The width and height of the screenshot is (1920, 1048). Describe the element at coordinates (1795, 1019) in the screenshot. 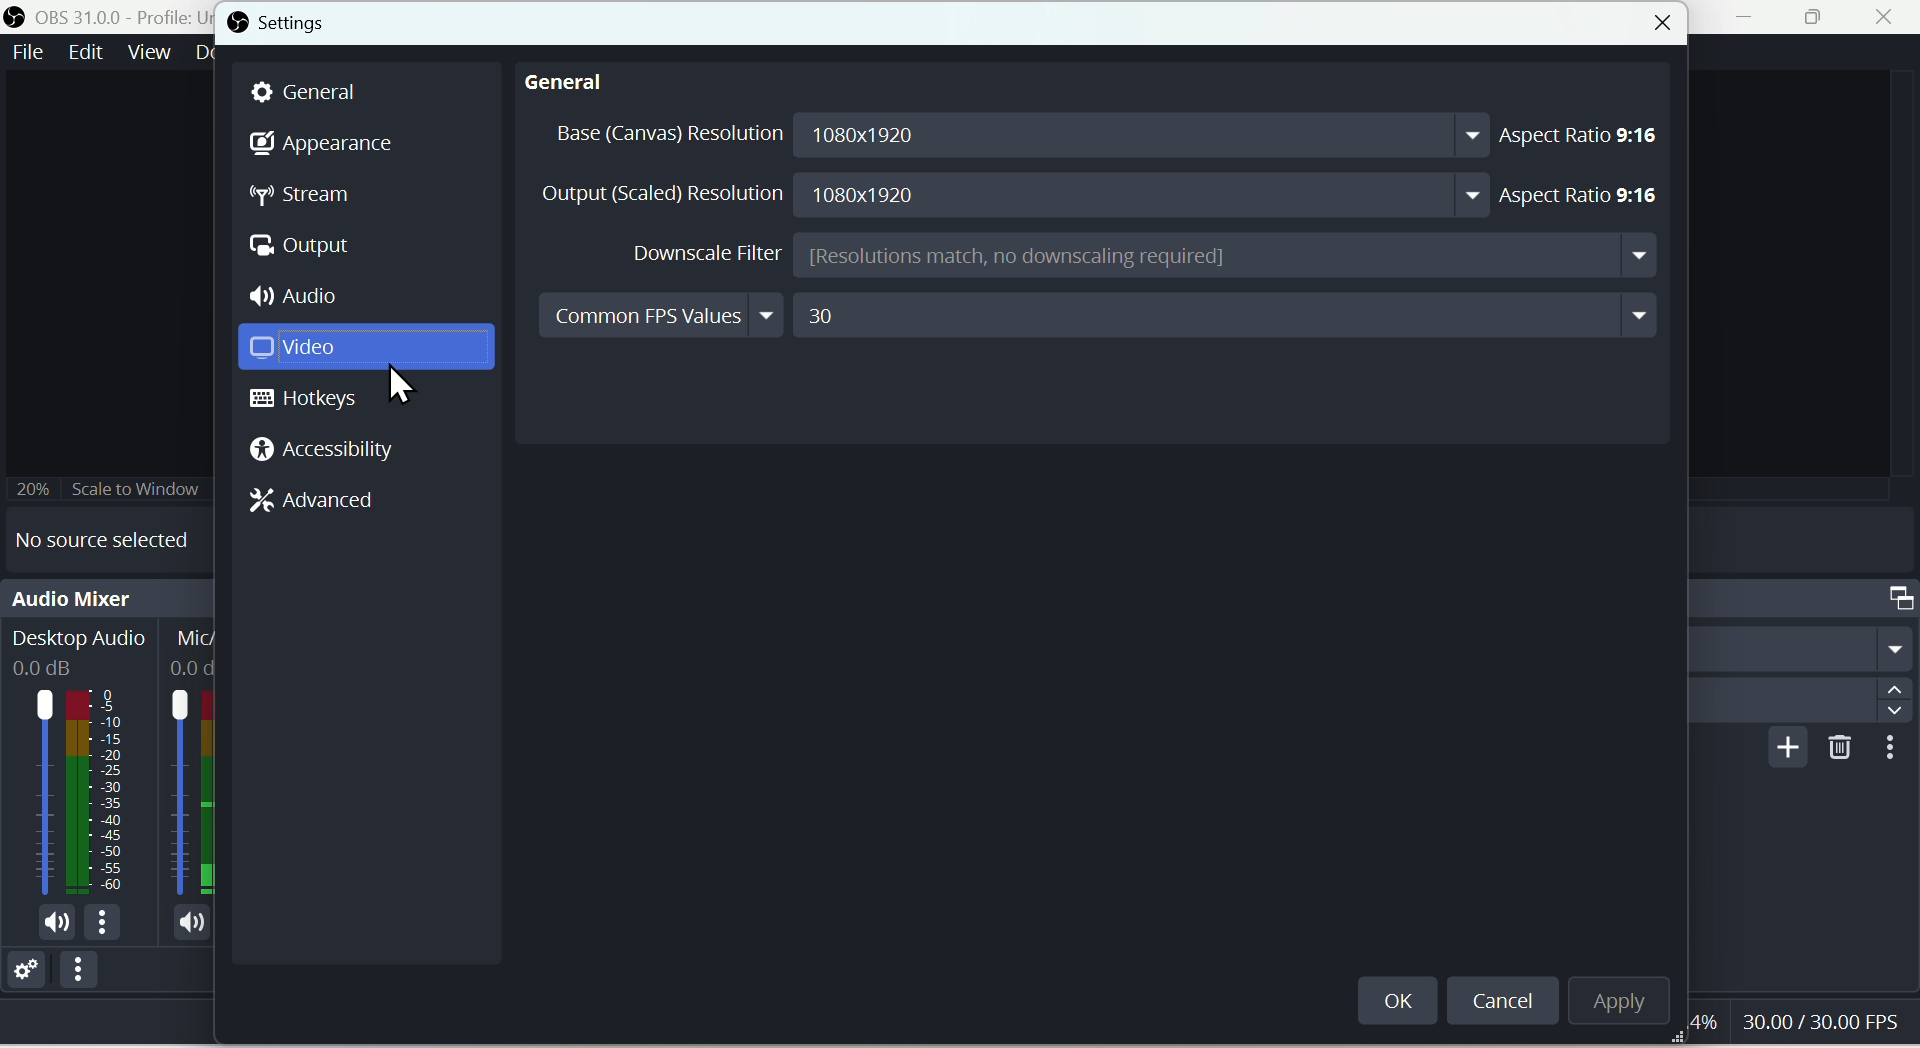

I see `Performance bar` at that location.